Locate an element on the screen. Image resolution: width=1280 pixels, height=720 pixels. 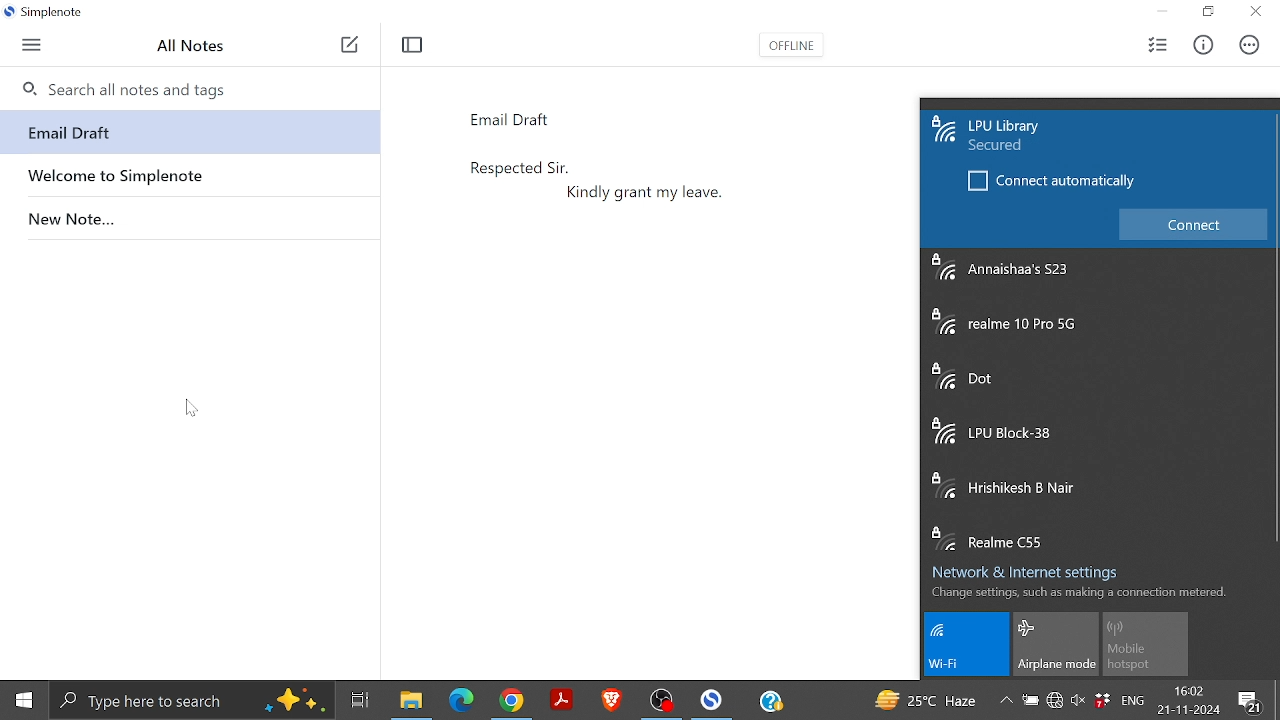
Note tilted "New Note" is located at coordinates (188, 215).